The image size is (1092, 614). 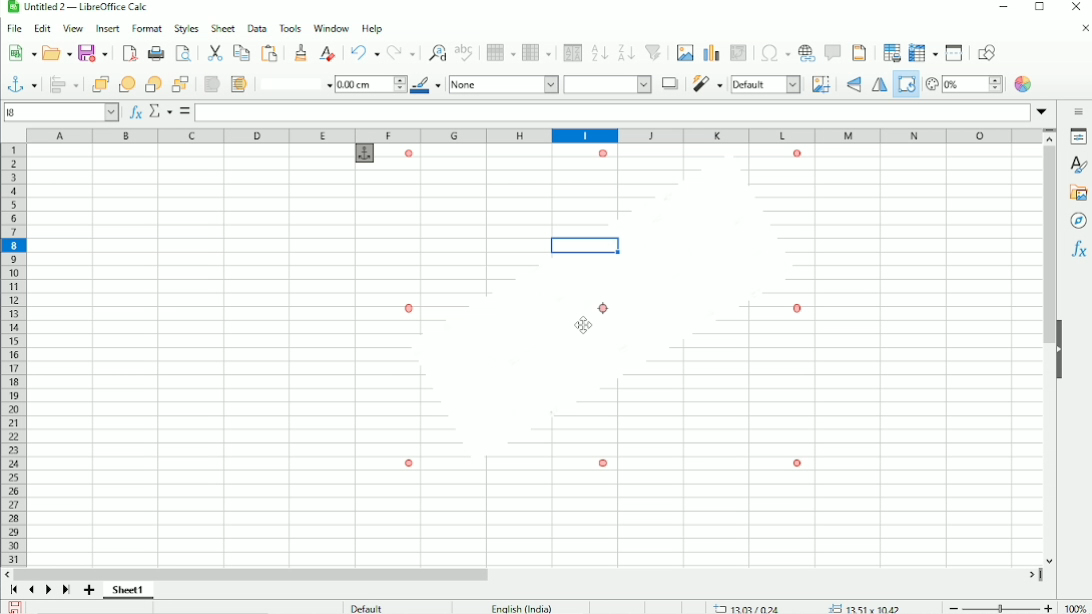 What do you see at coordinates (14, 354) in the screenshot?
I see `Row headings` at bounding box center [14, 354].